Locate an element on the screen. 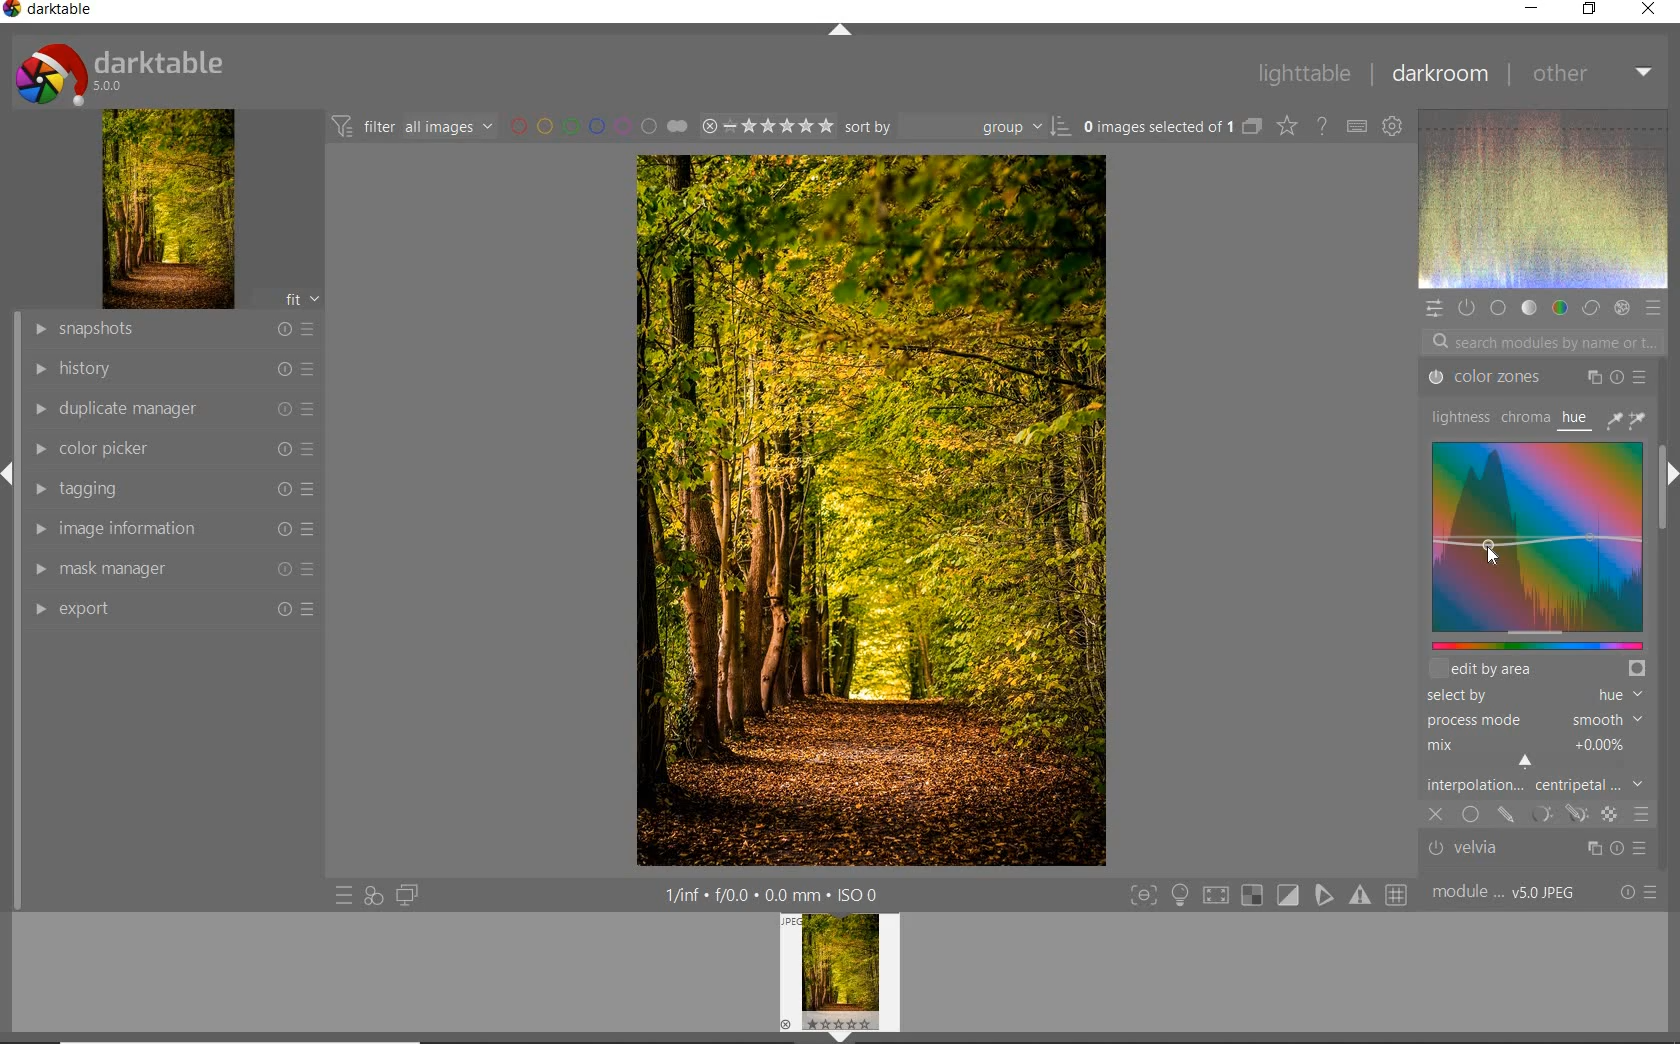 The height and width of the screenshot is (1044, 1680). DARKROOM is located at coordinates (1441, 76).